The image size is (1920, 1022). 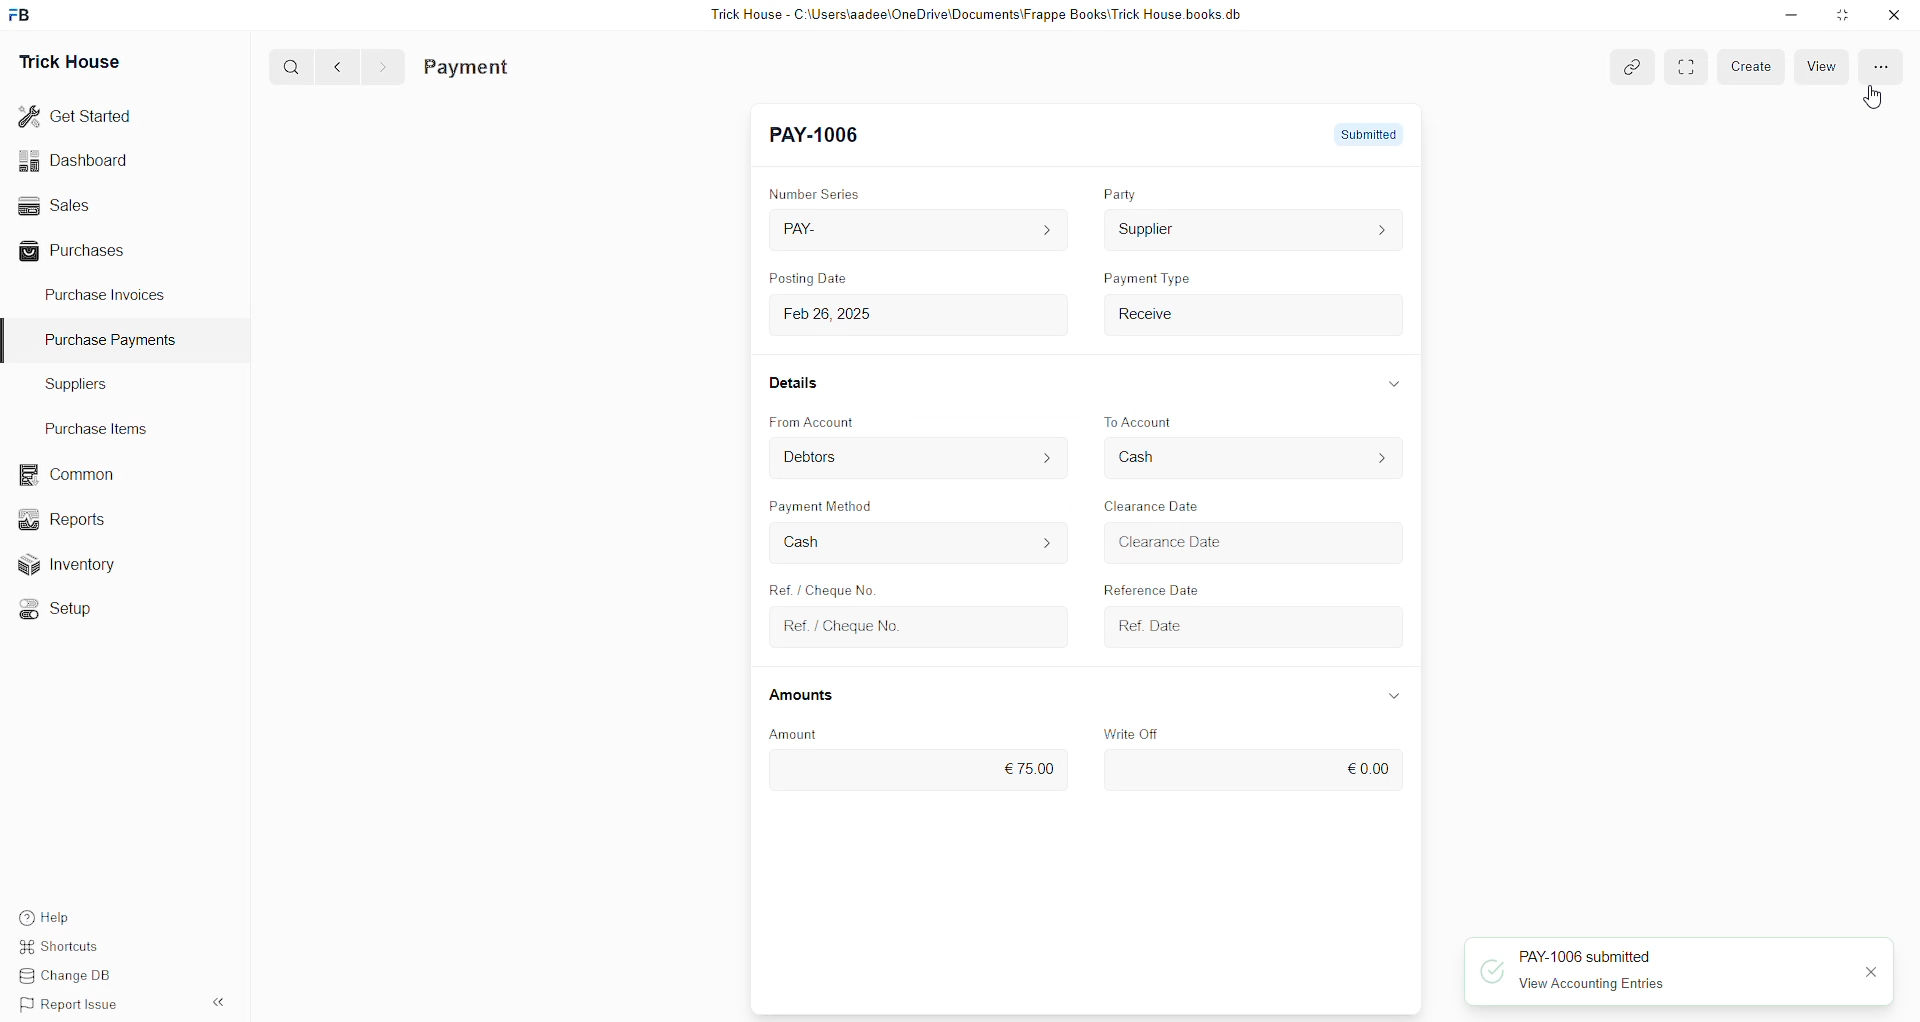 What do you see at coordinates (339, 66) in the screenshot?
I see `back` at bounding box center [339, 66].